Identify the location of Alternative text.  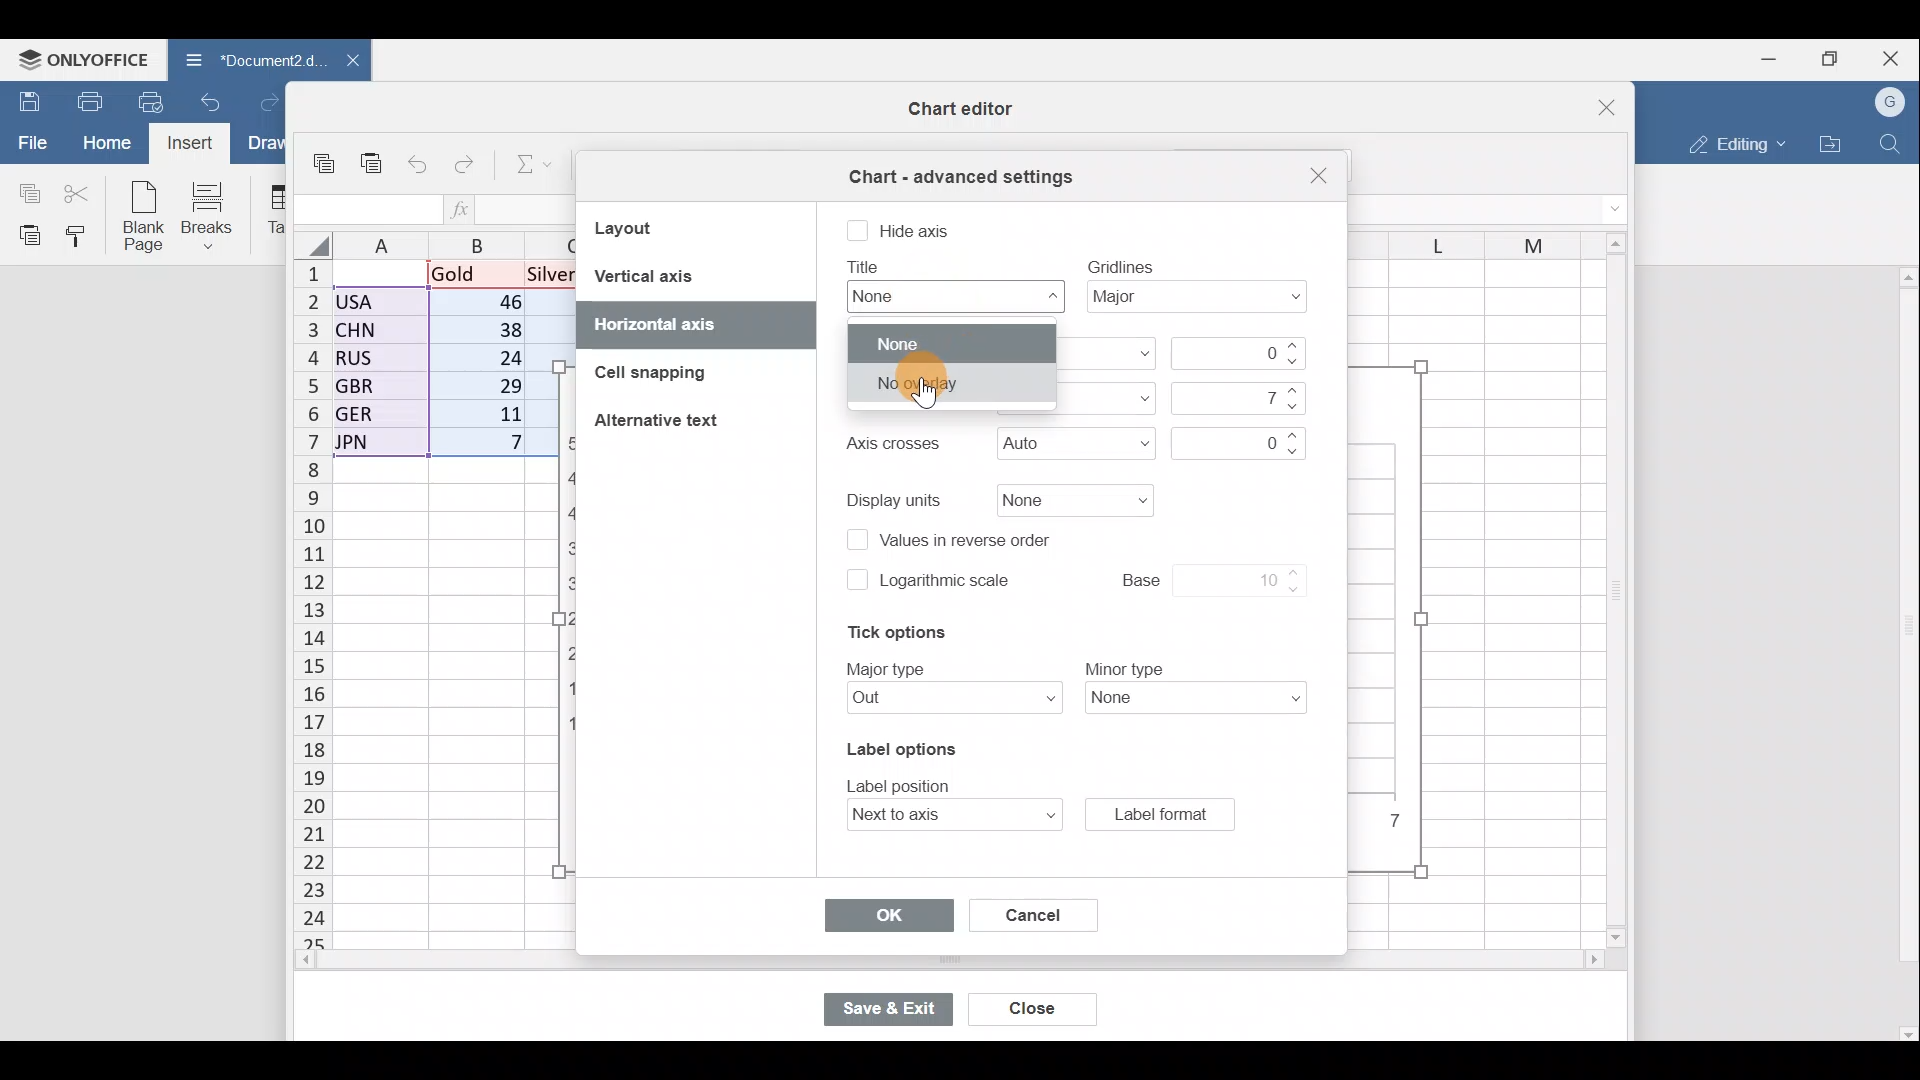
(662, 426).